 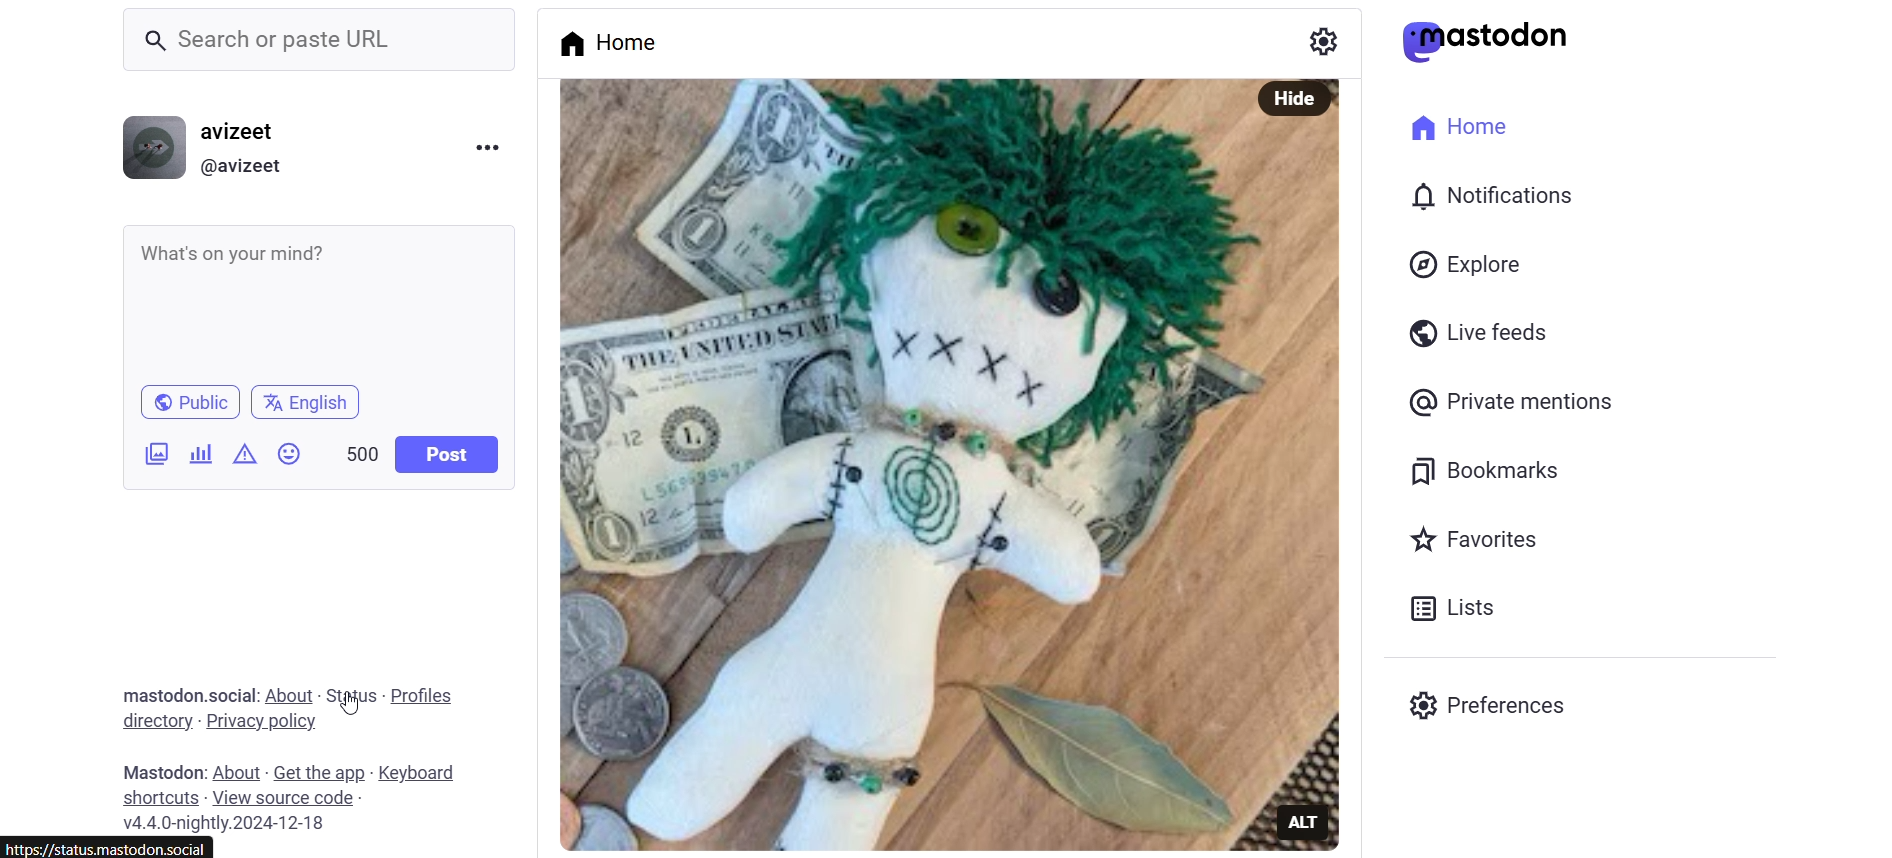 I want to click on add image, so click(x=158, y=454).